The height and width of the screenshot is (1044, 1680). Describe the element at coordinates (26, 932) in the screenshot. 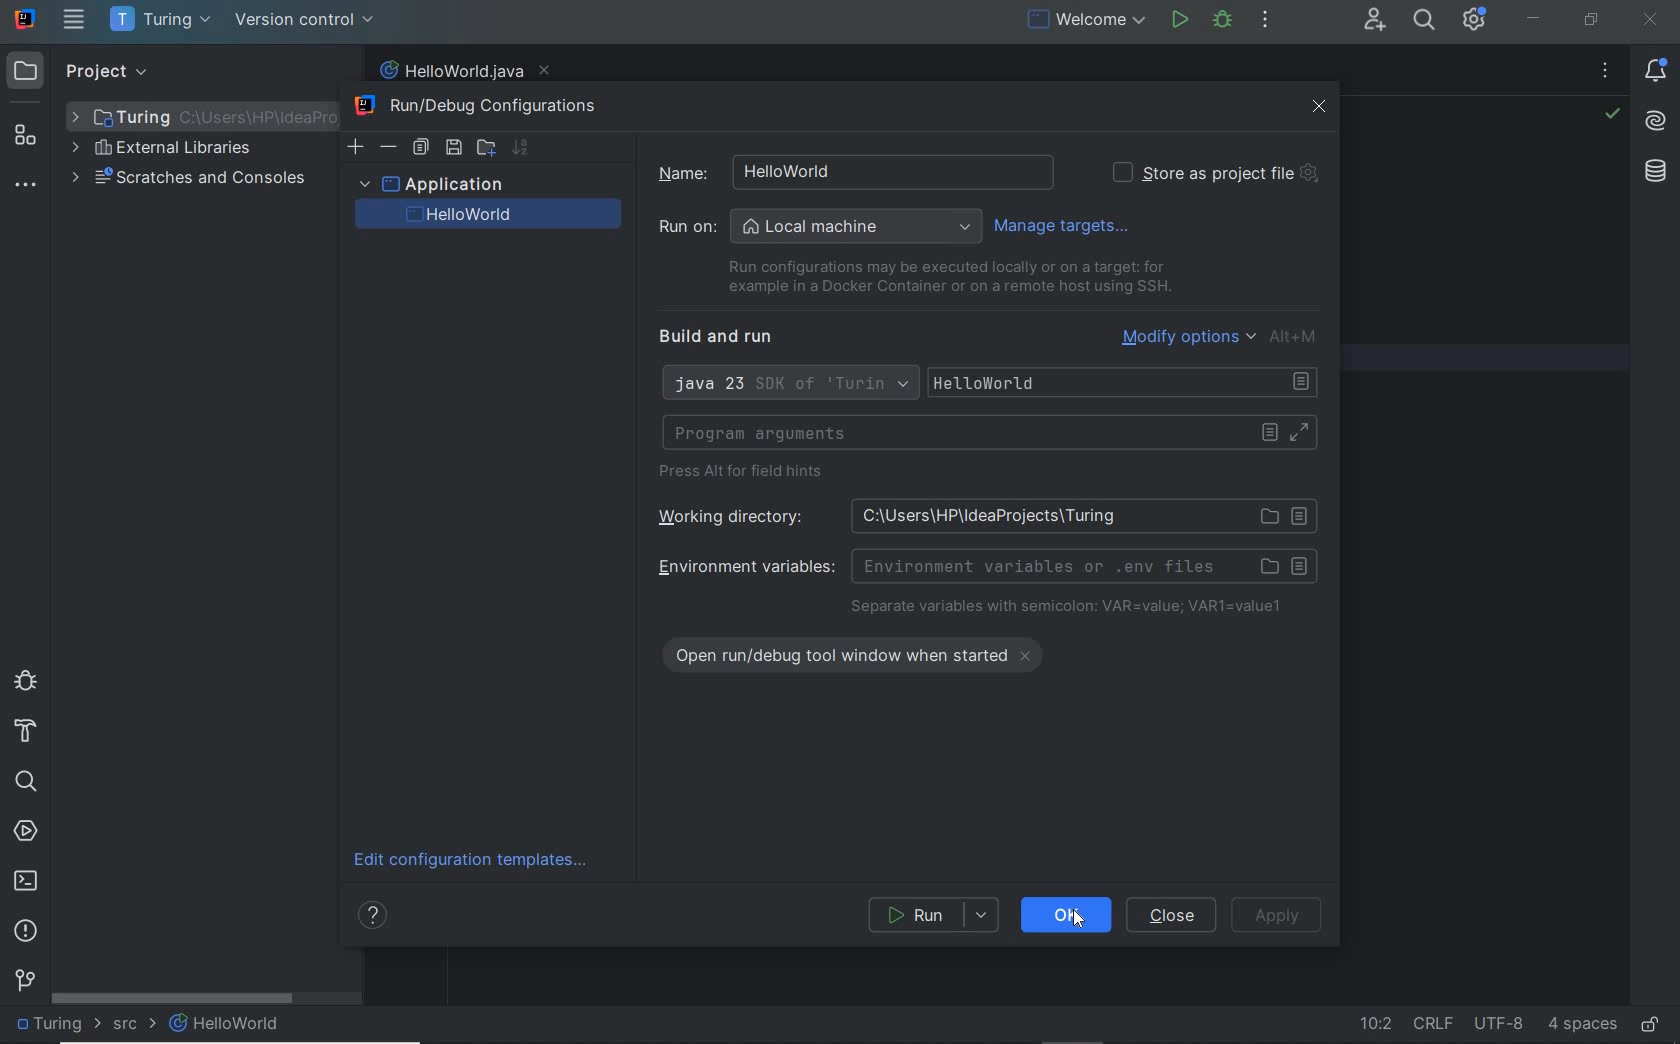

I see `problems` at that location.